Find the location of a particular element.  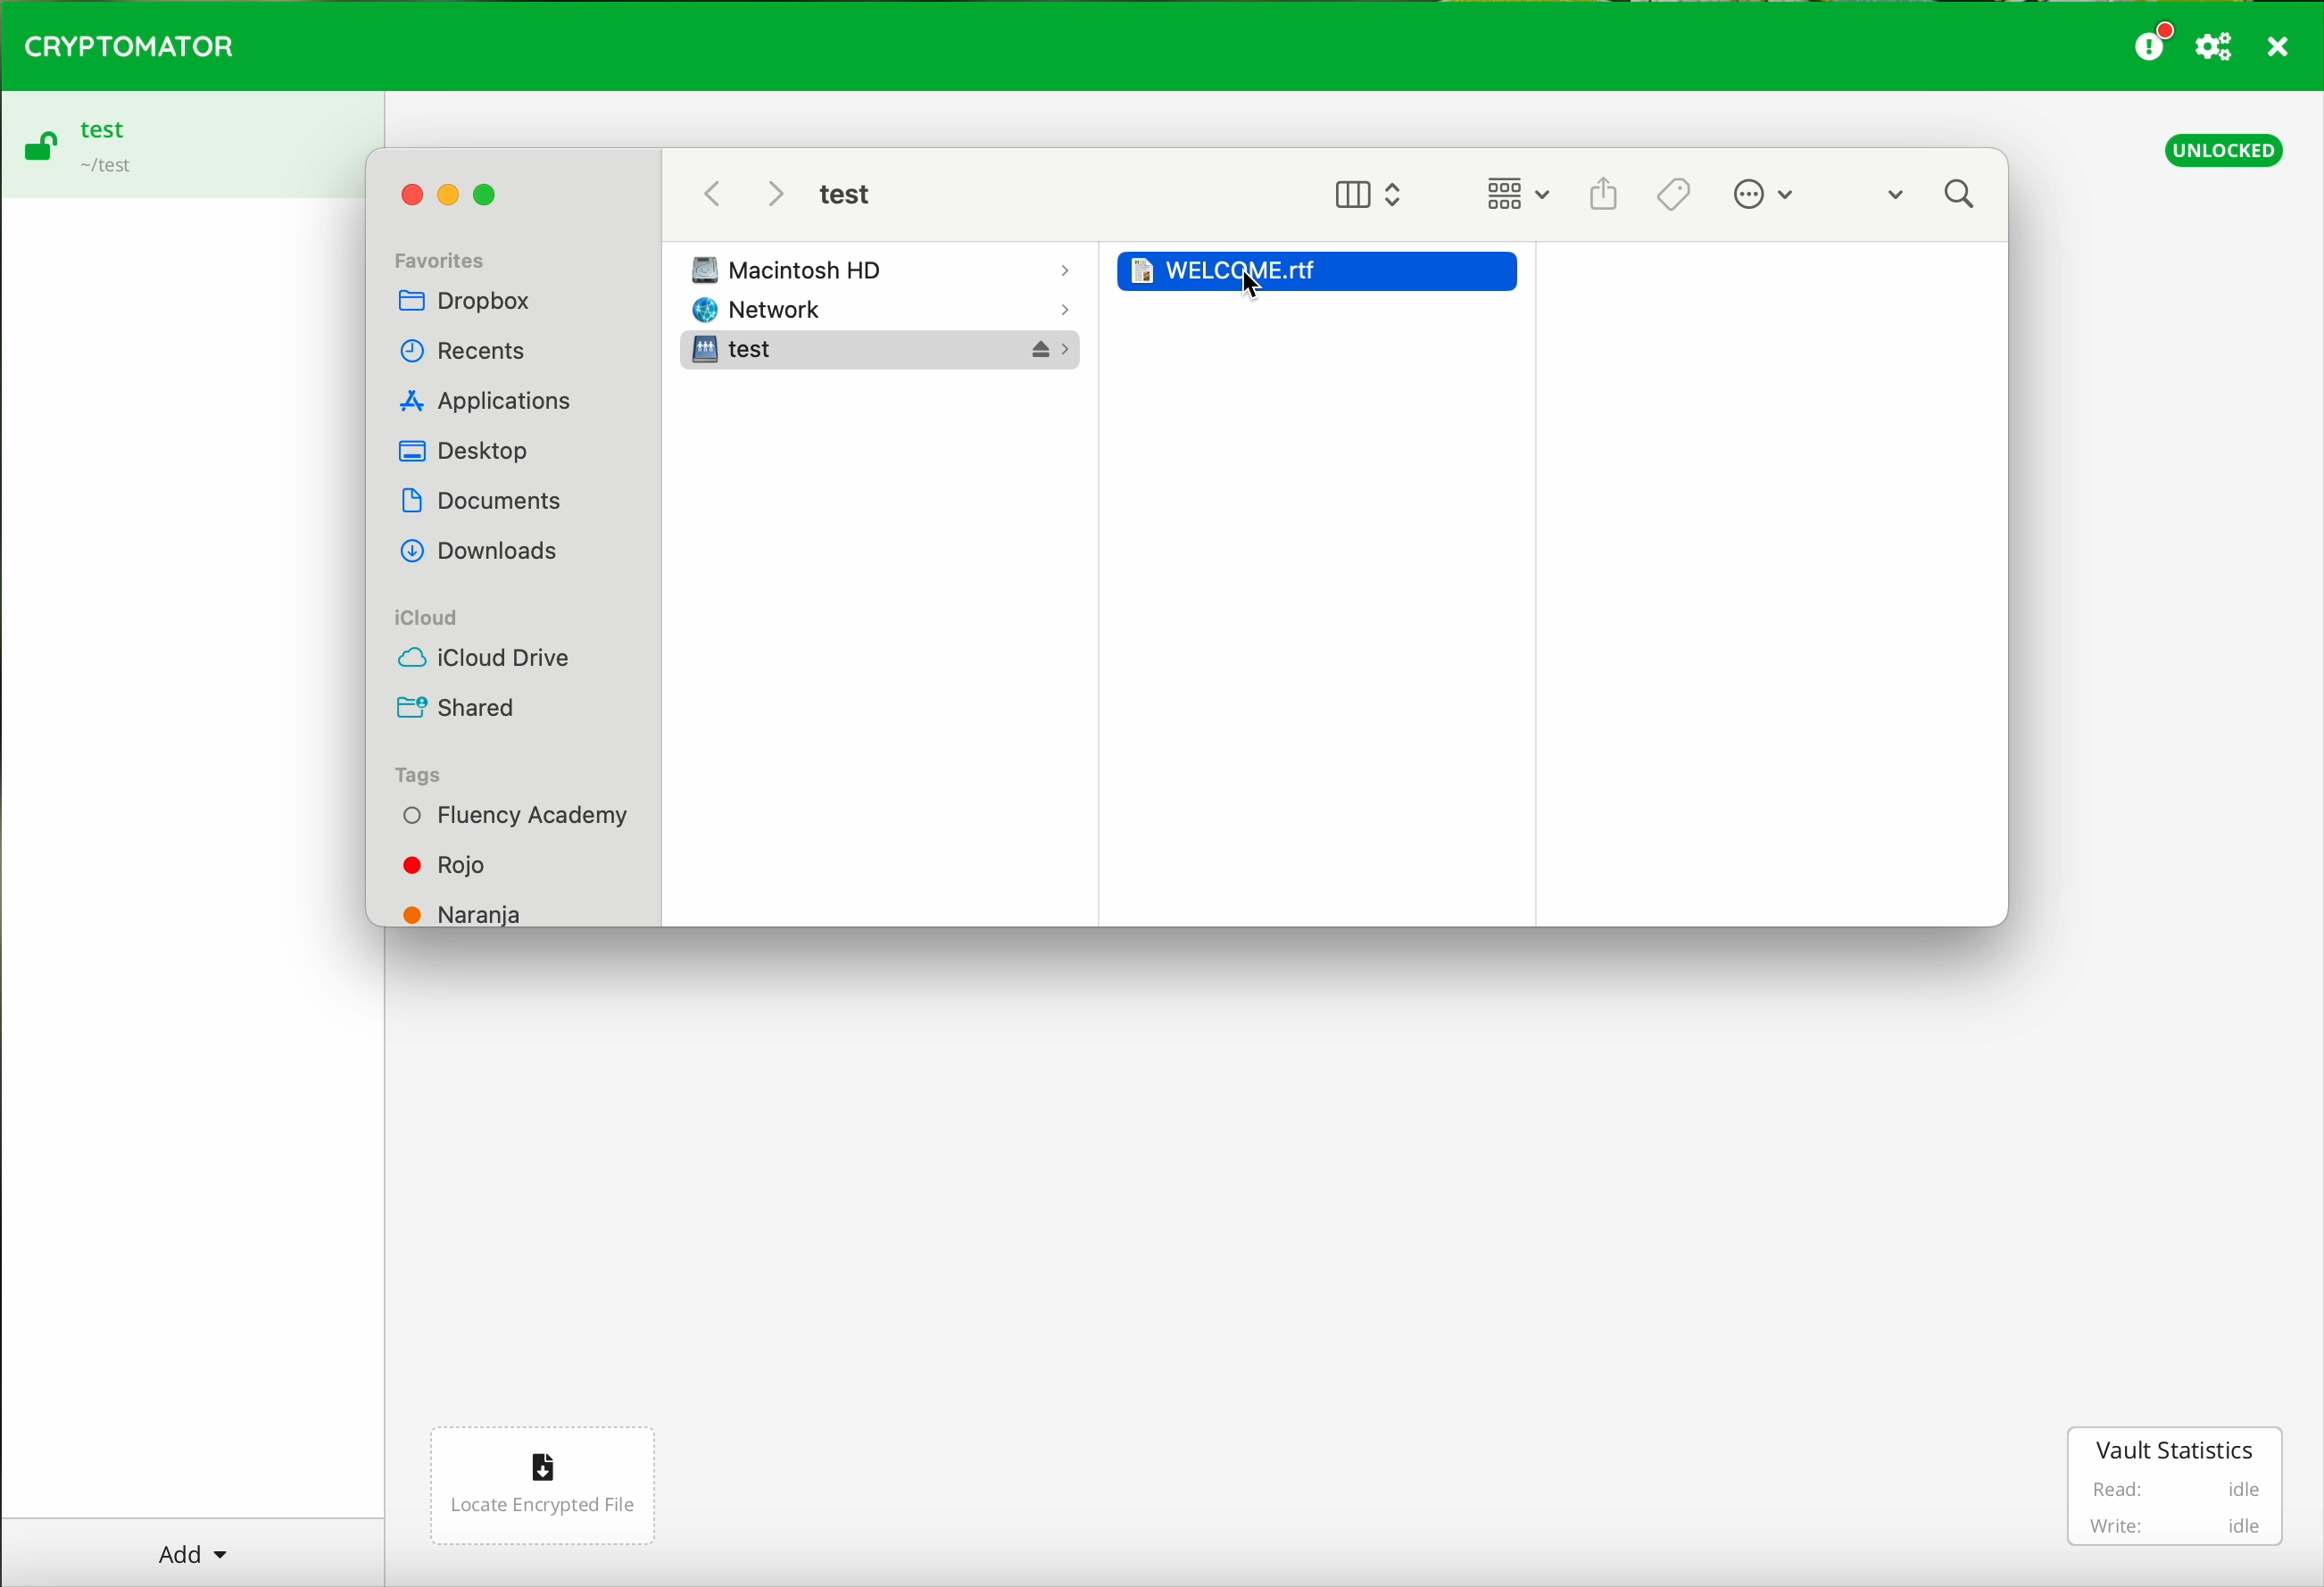

Rojo is located at coordinates (450, 863).